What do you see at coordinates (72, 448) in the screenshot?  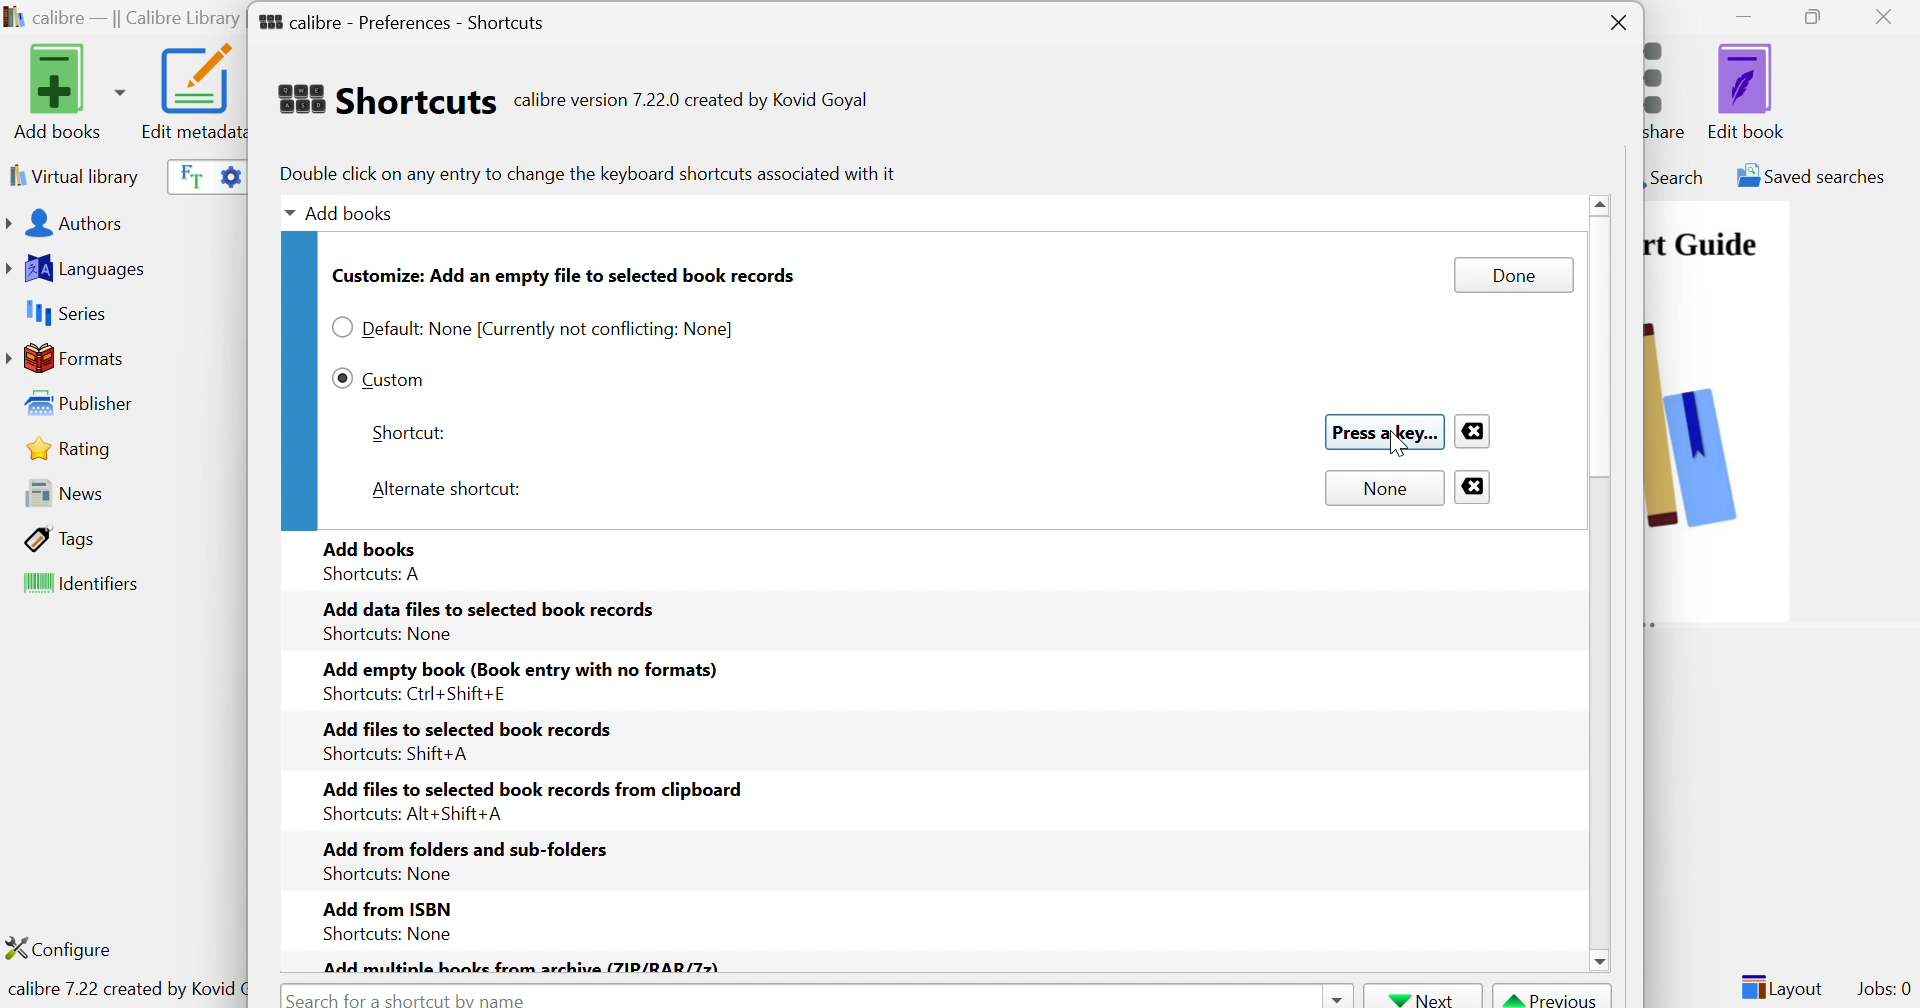 I see `Rating` at bounding box center [72, 448].